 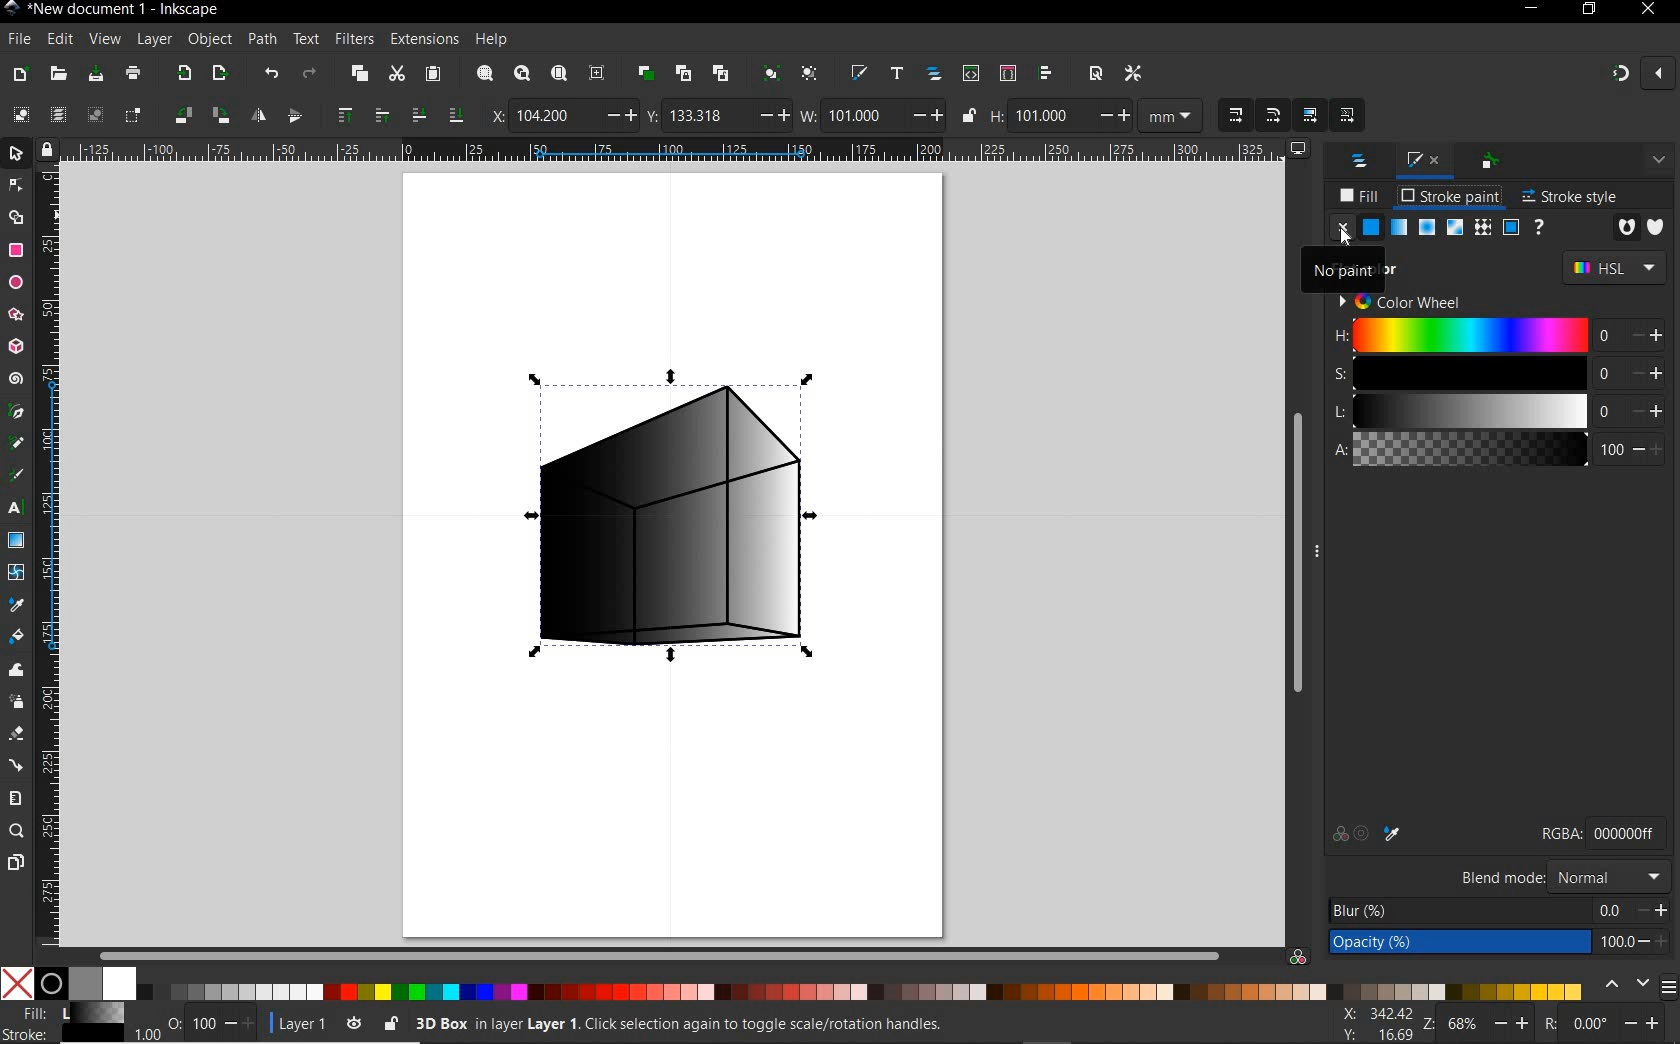 I want to click on LOWER SELECTION, so click(x=417, y=113).